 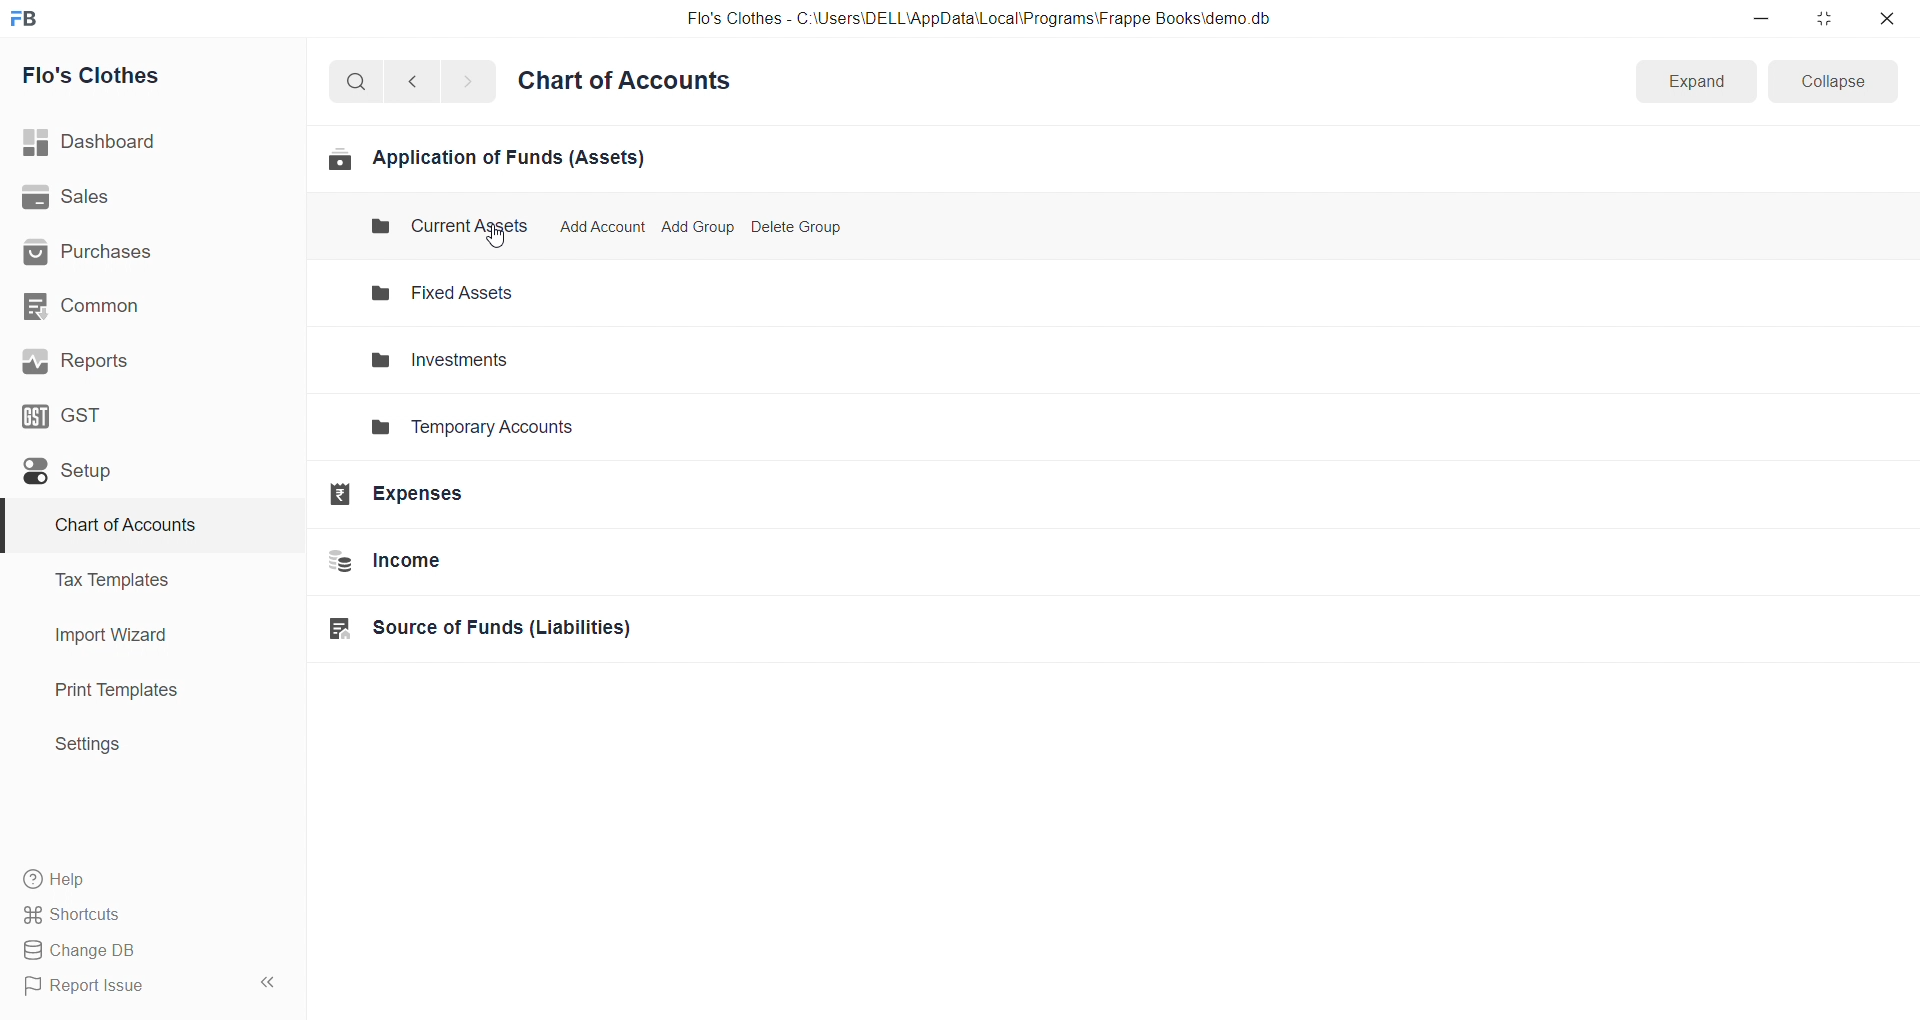 What do you see at coordinates (143, 951) in the screenshot?
I see `Change DB` at bounding box center [143, 951].